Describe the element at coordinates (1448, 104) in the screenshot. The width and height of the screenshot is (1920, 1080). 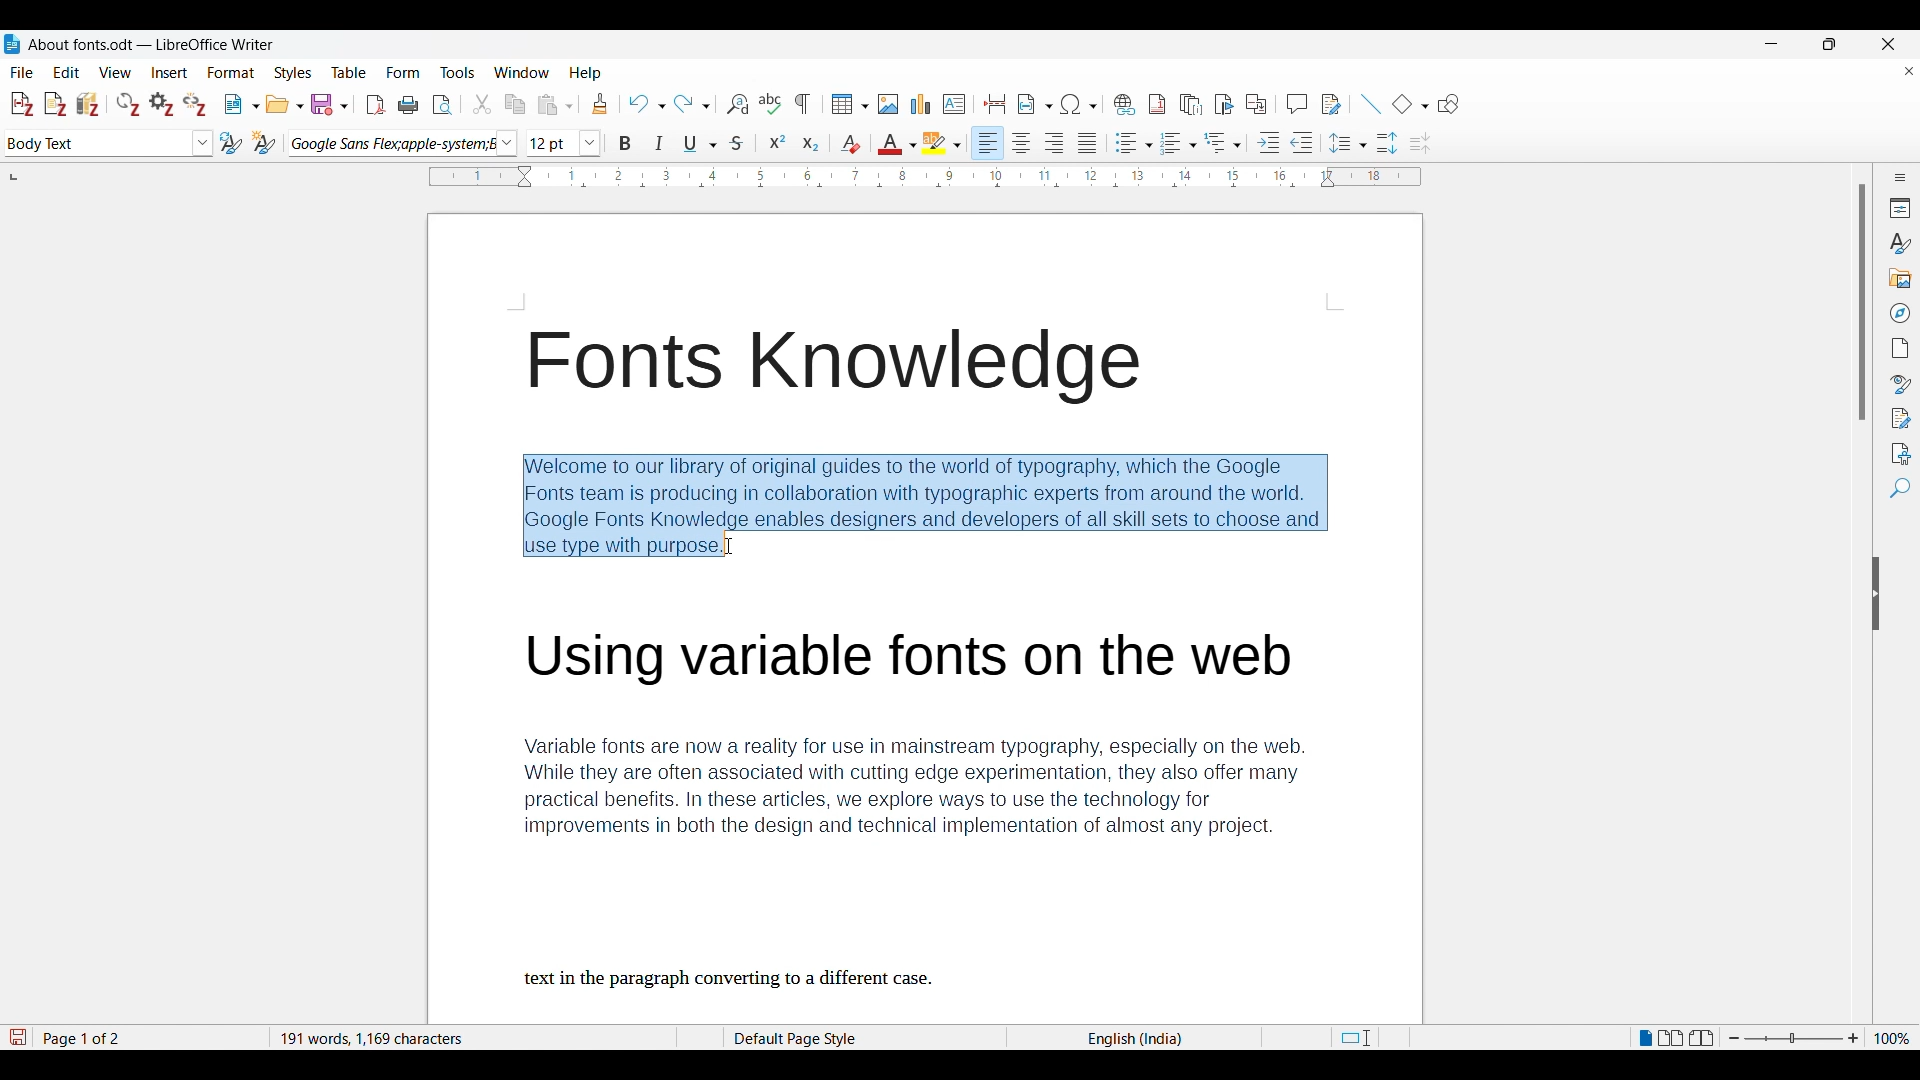
I see `Show draw functions` at that location.